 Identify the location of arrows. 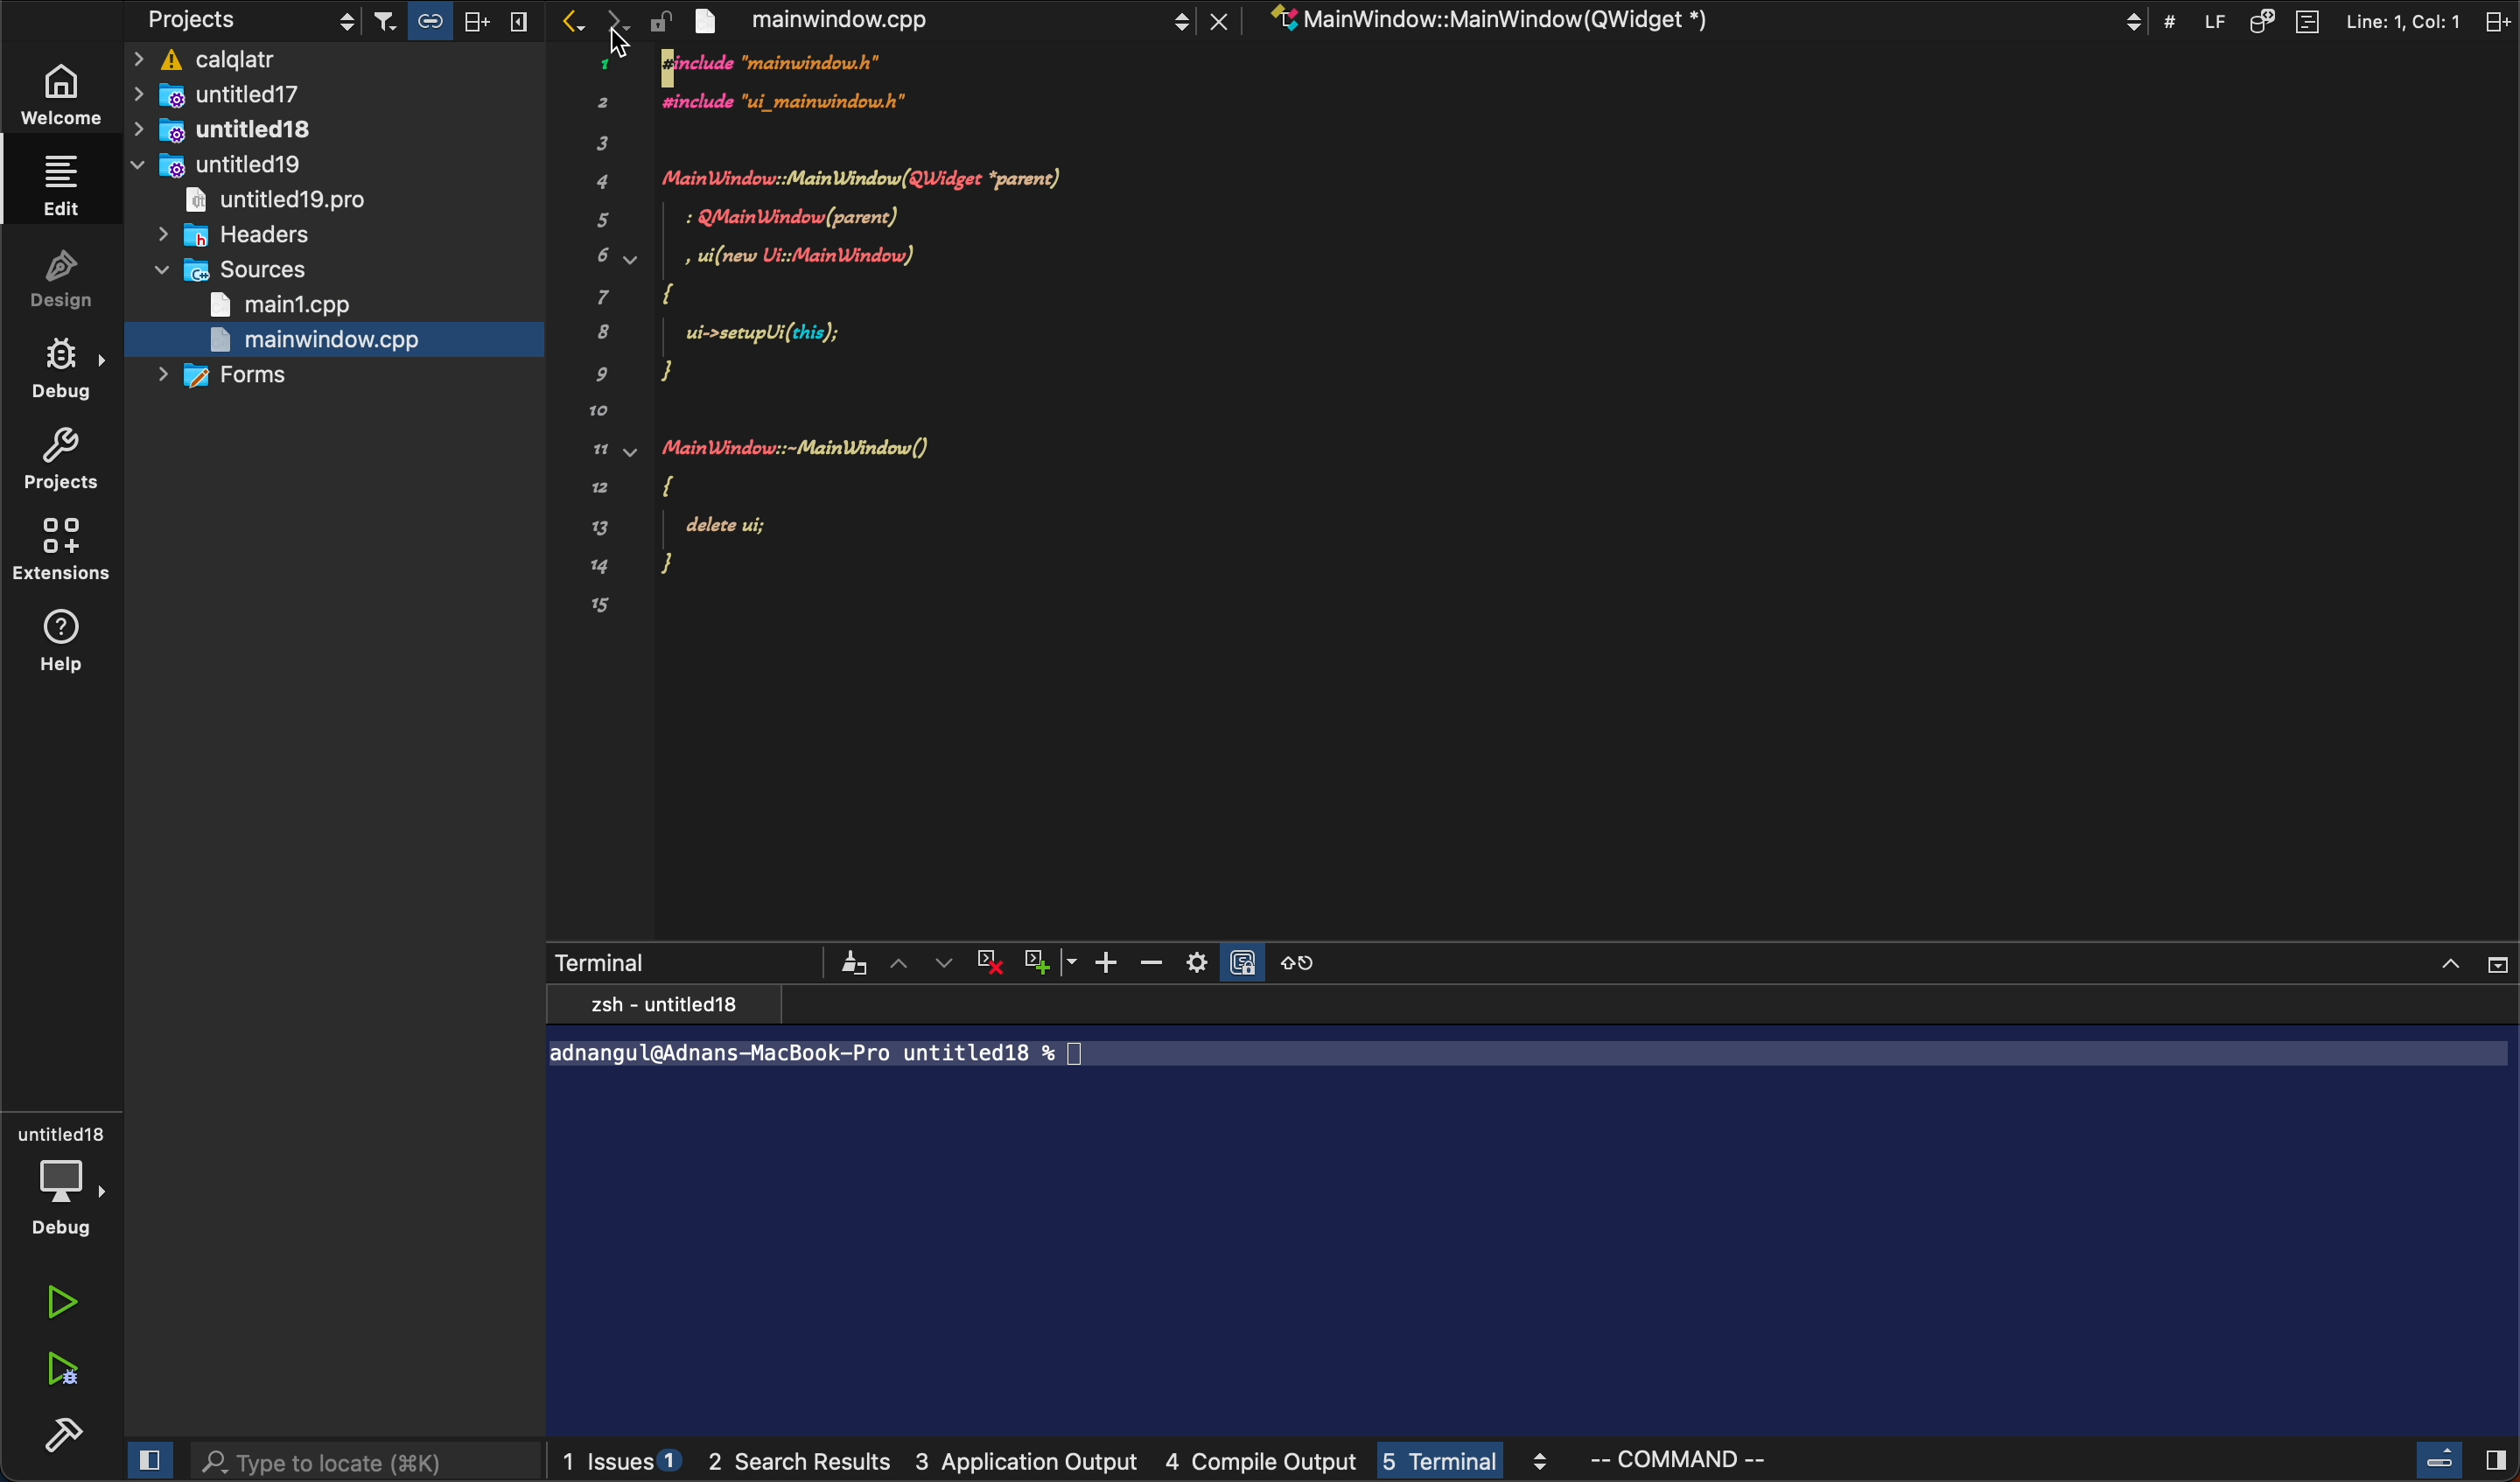
(588, 20).